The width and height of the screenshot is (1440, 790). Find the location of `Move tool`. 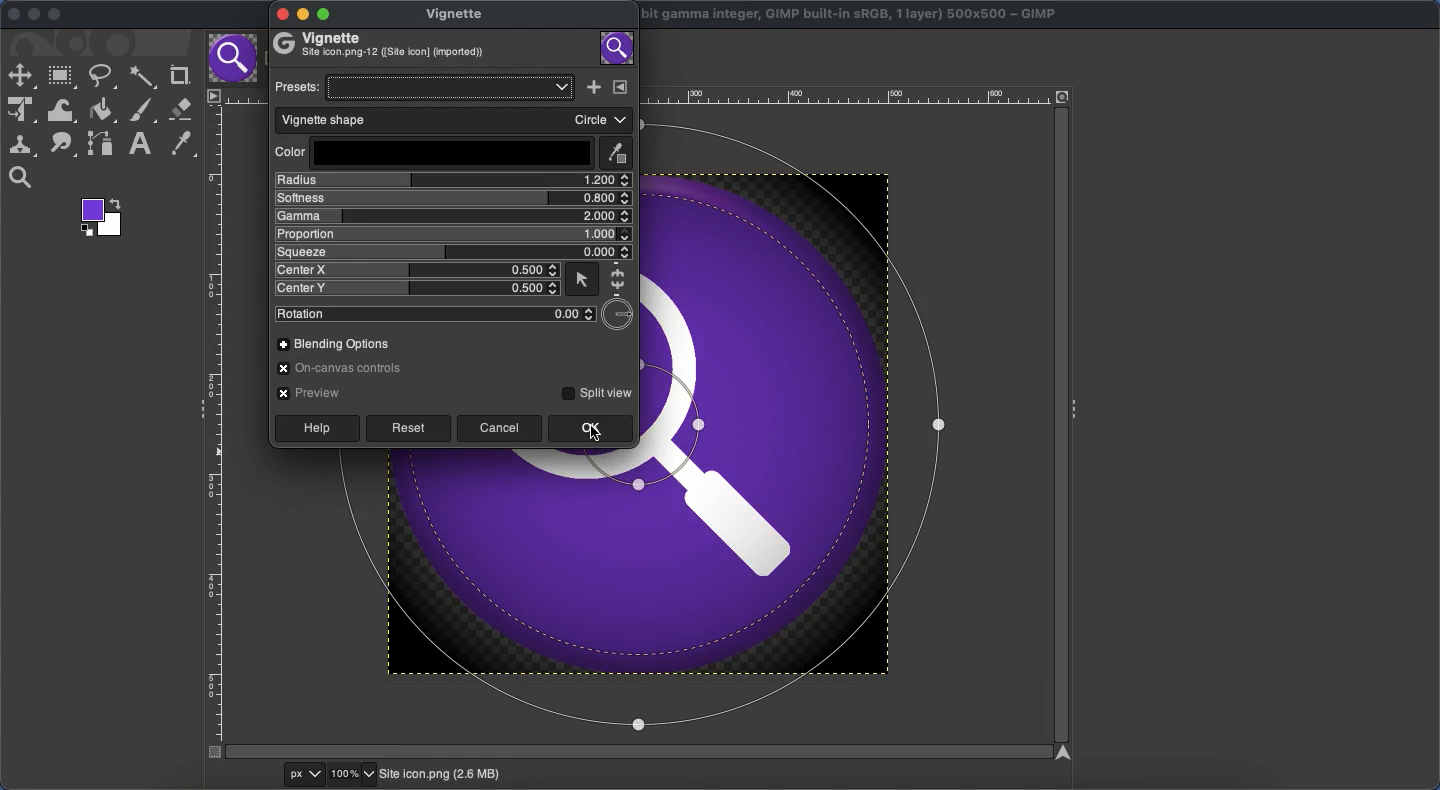

Move tool is located at coordinates (20, 76).